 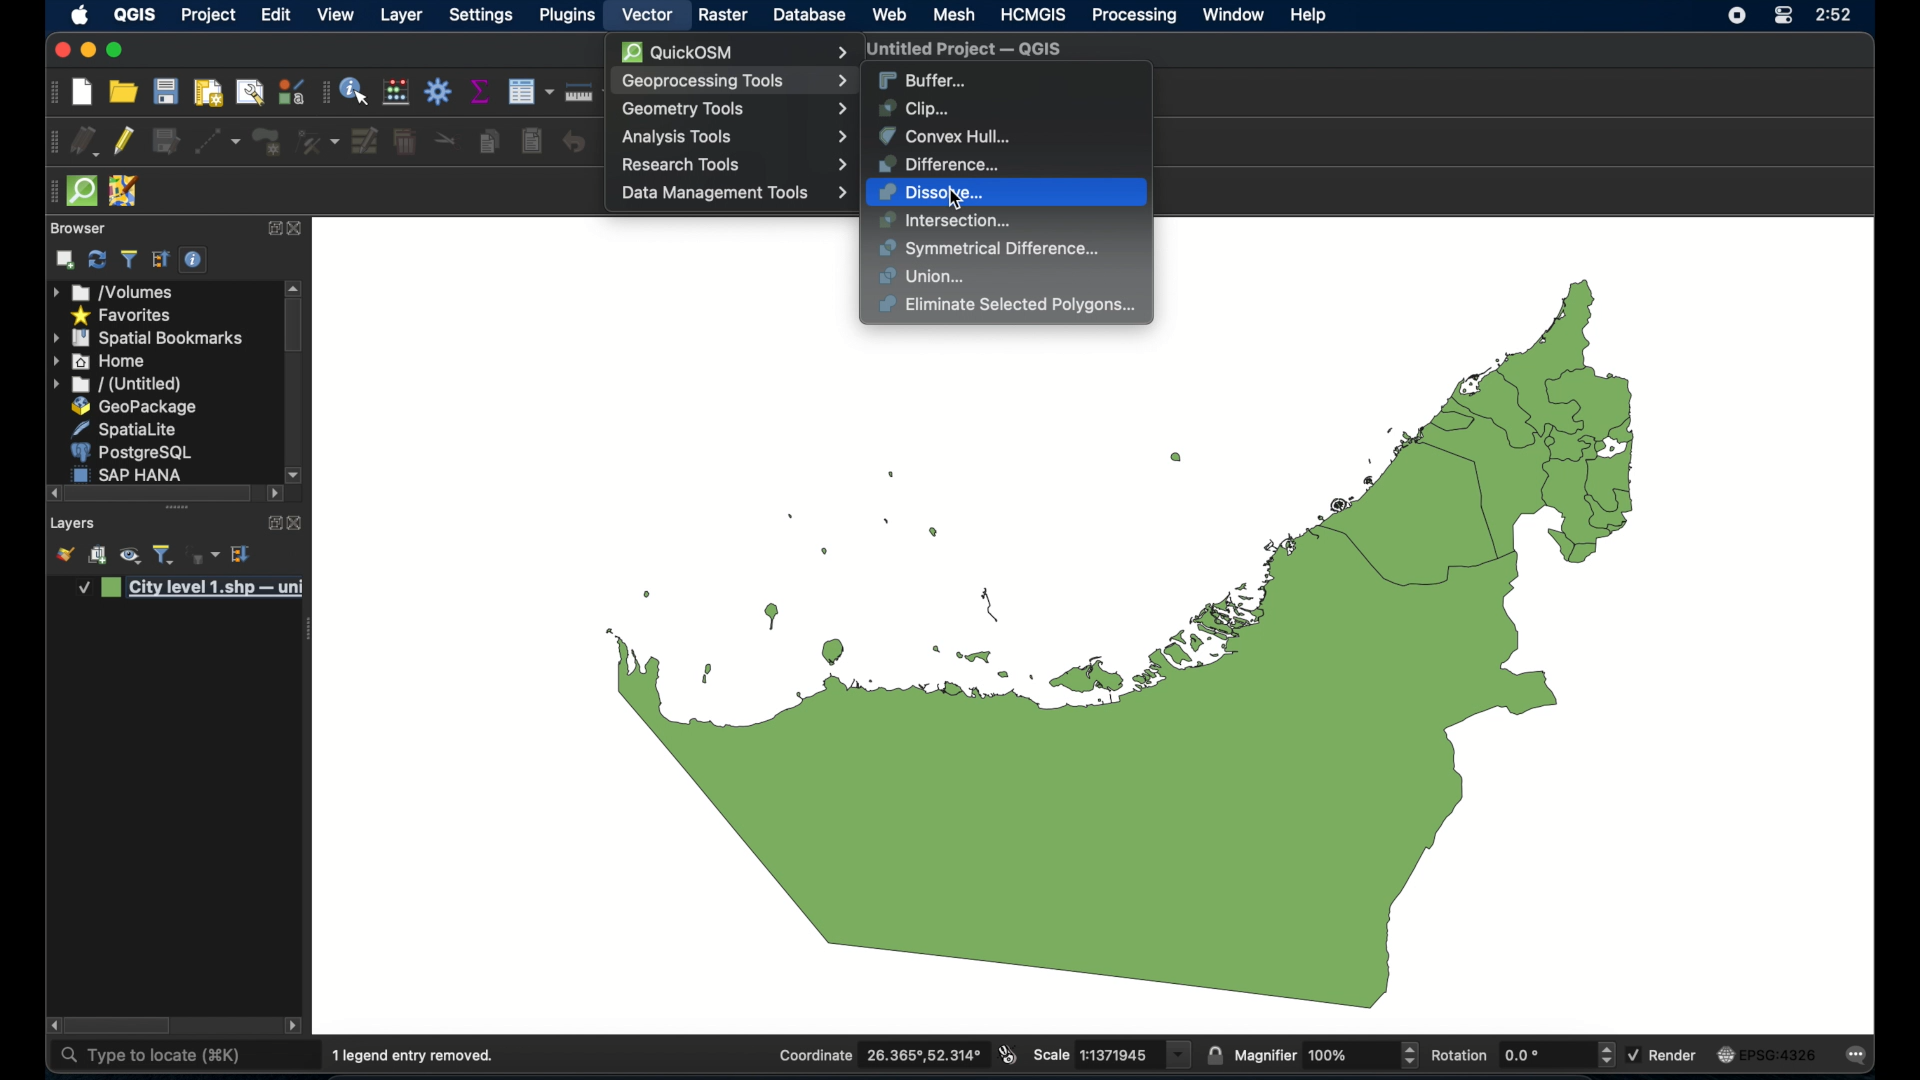 I want to click on plugins, so click(x=567, y=16).